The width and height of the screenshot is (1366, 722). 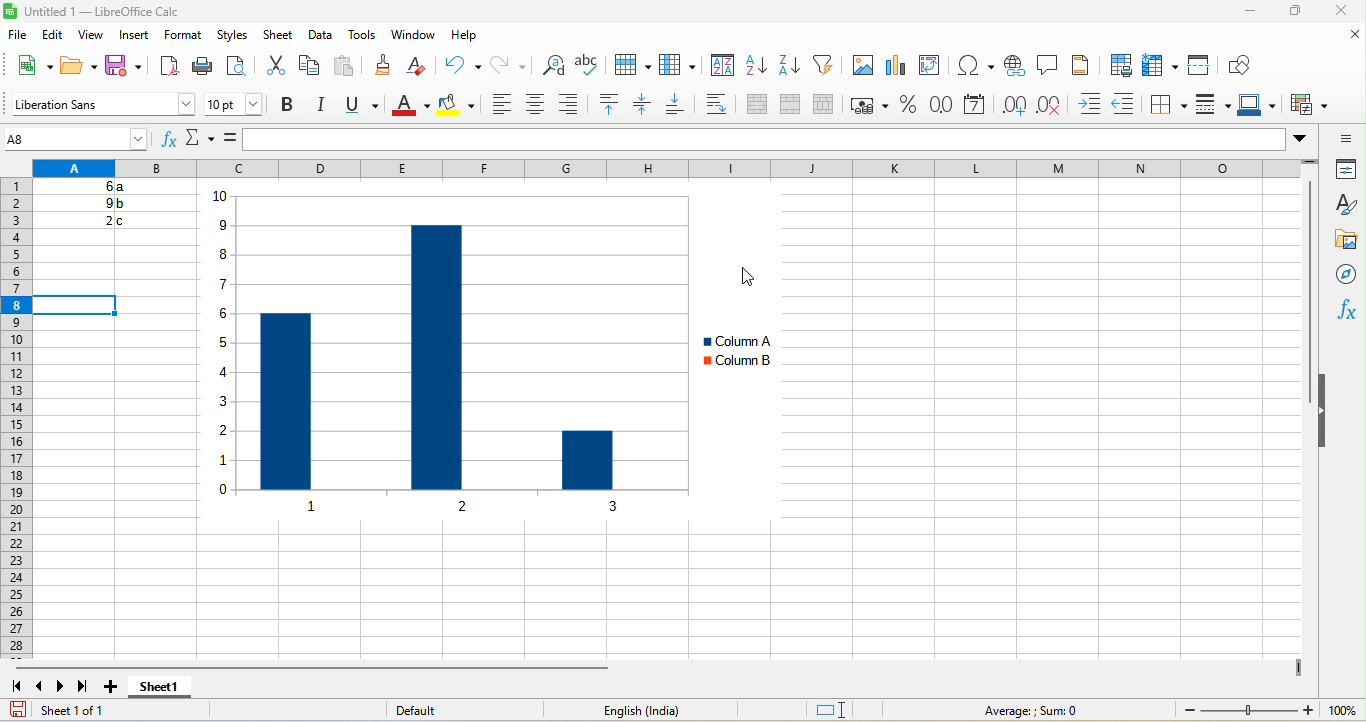 What do you see at coordinates (430, 709) in the screenshot?
I see `default` at bounding box center [430, 709].